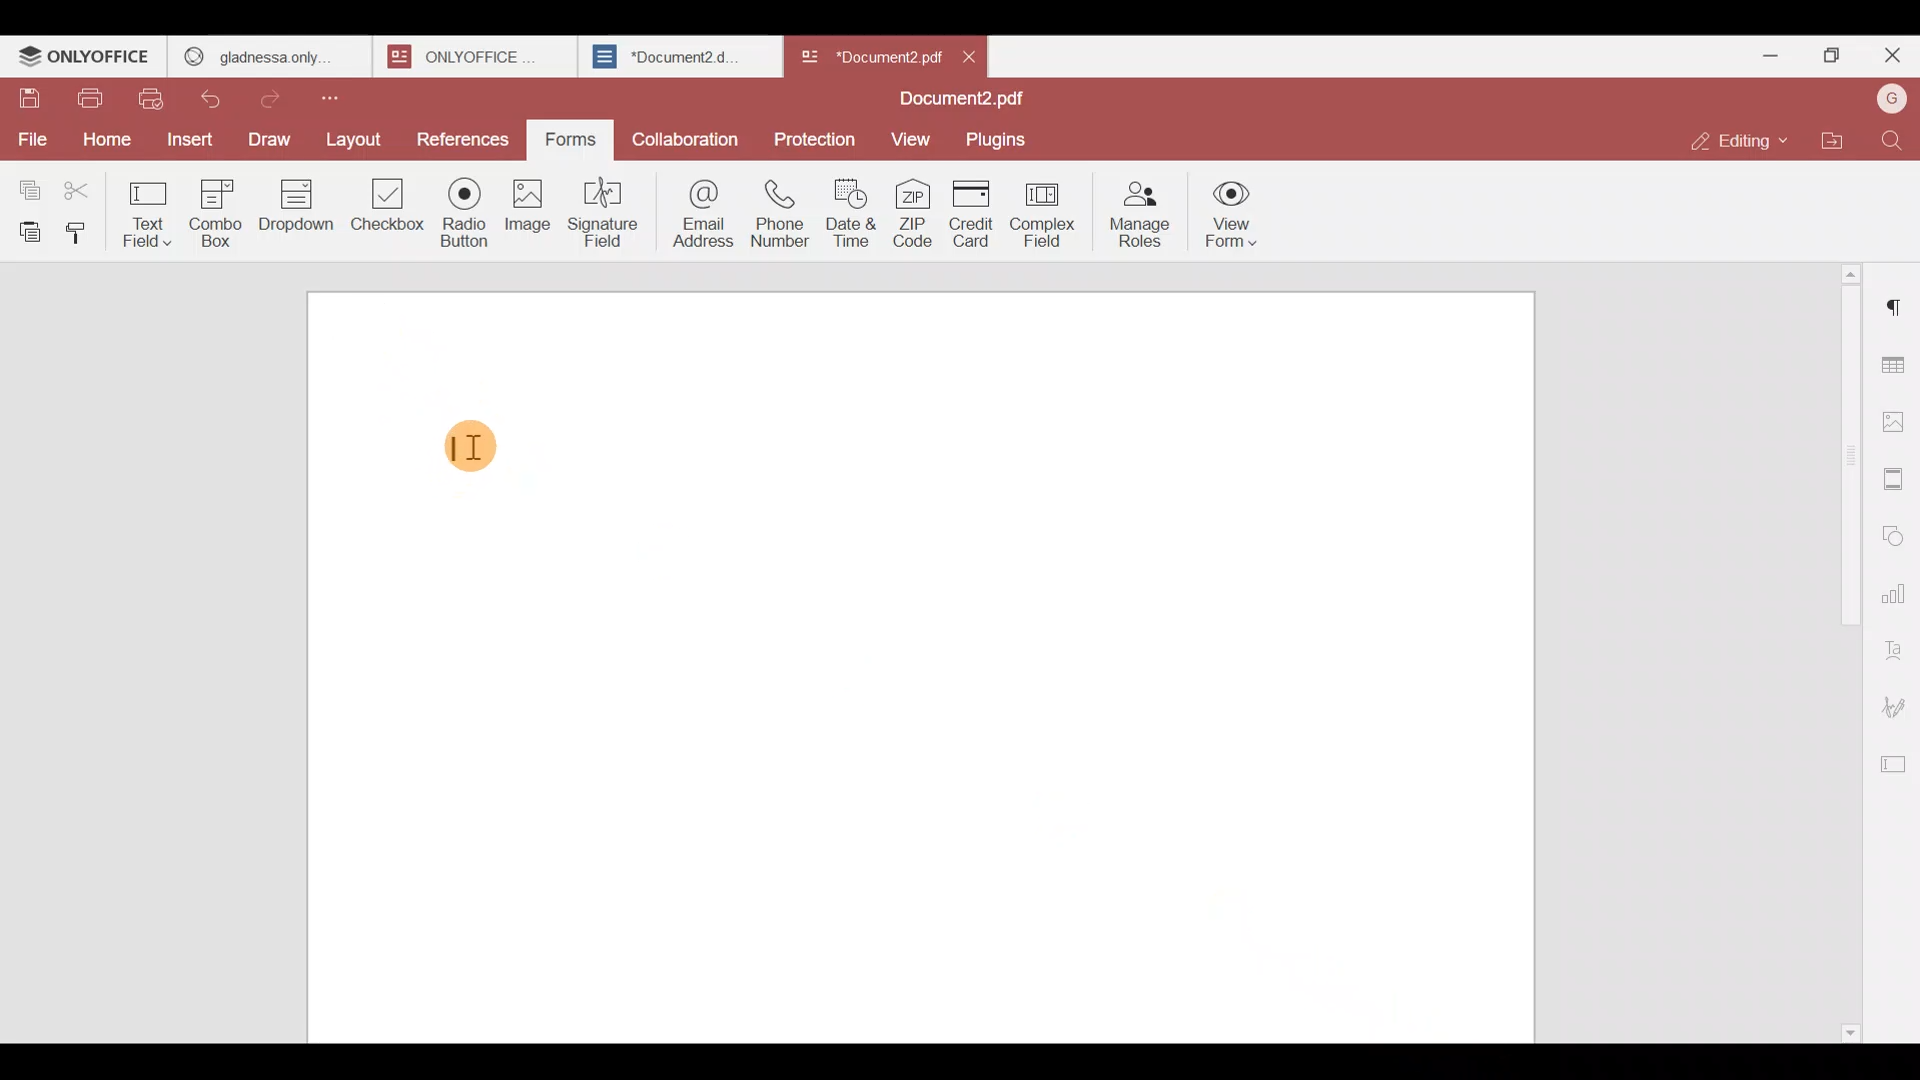 The width and height of the screenshot is (1920, 1080). I want to click on Account name, so click(1891, 99).